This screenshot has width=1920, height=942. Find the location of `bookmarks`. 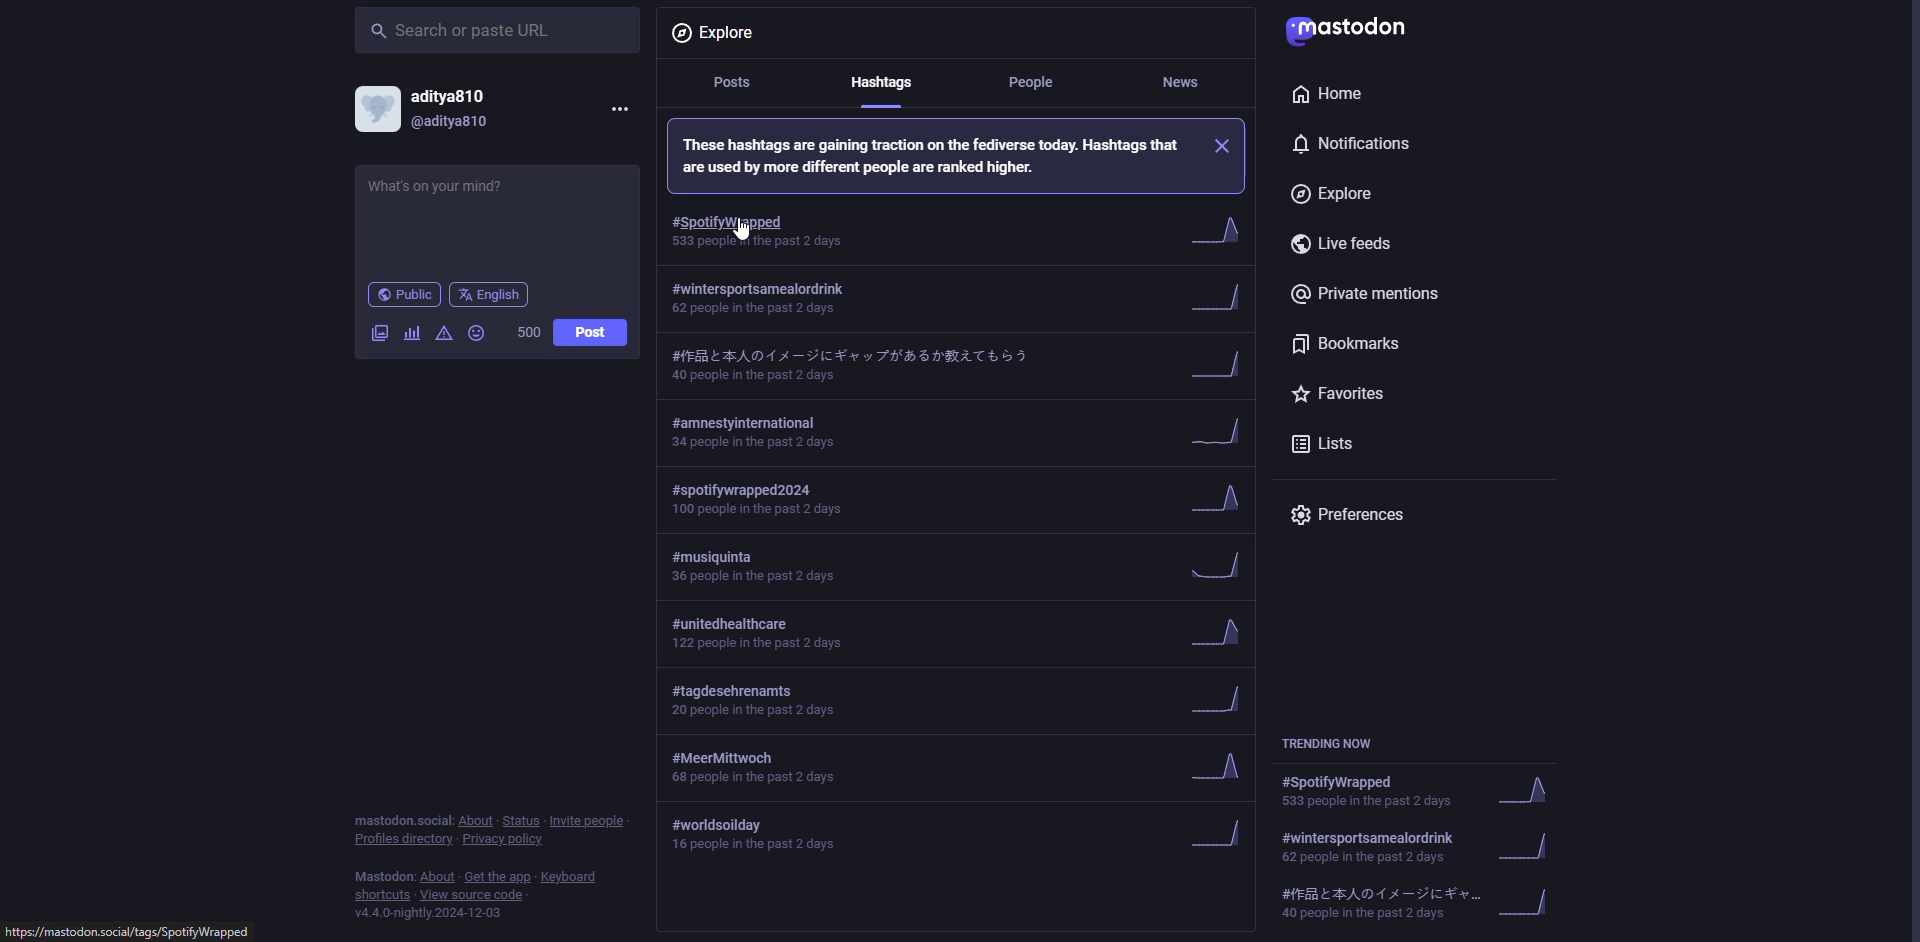

bookmarks is located at coordinates (1349, 342).